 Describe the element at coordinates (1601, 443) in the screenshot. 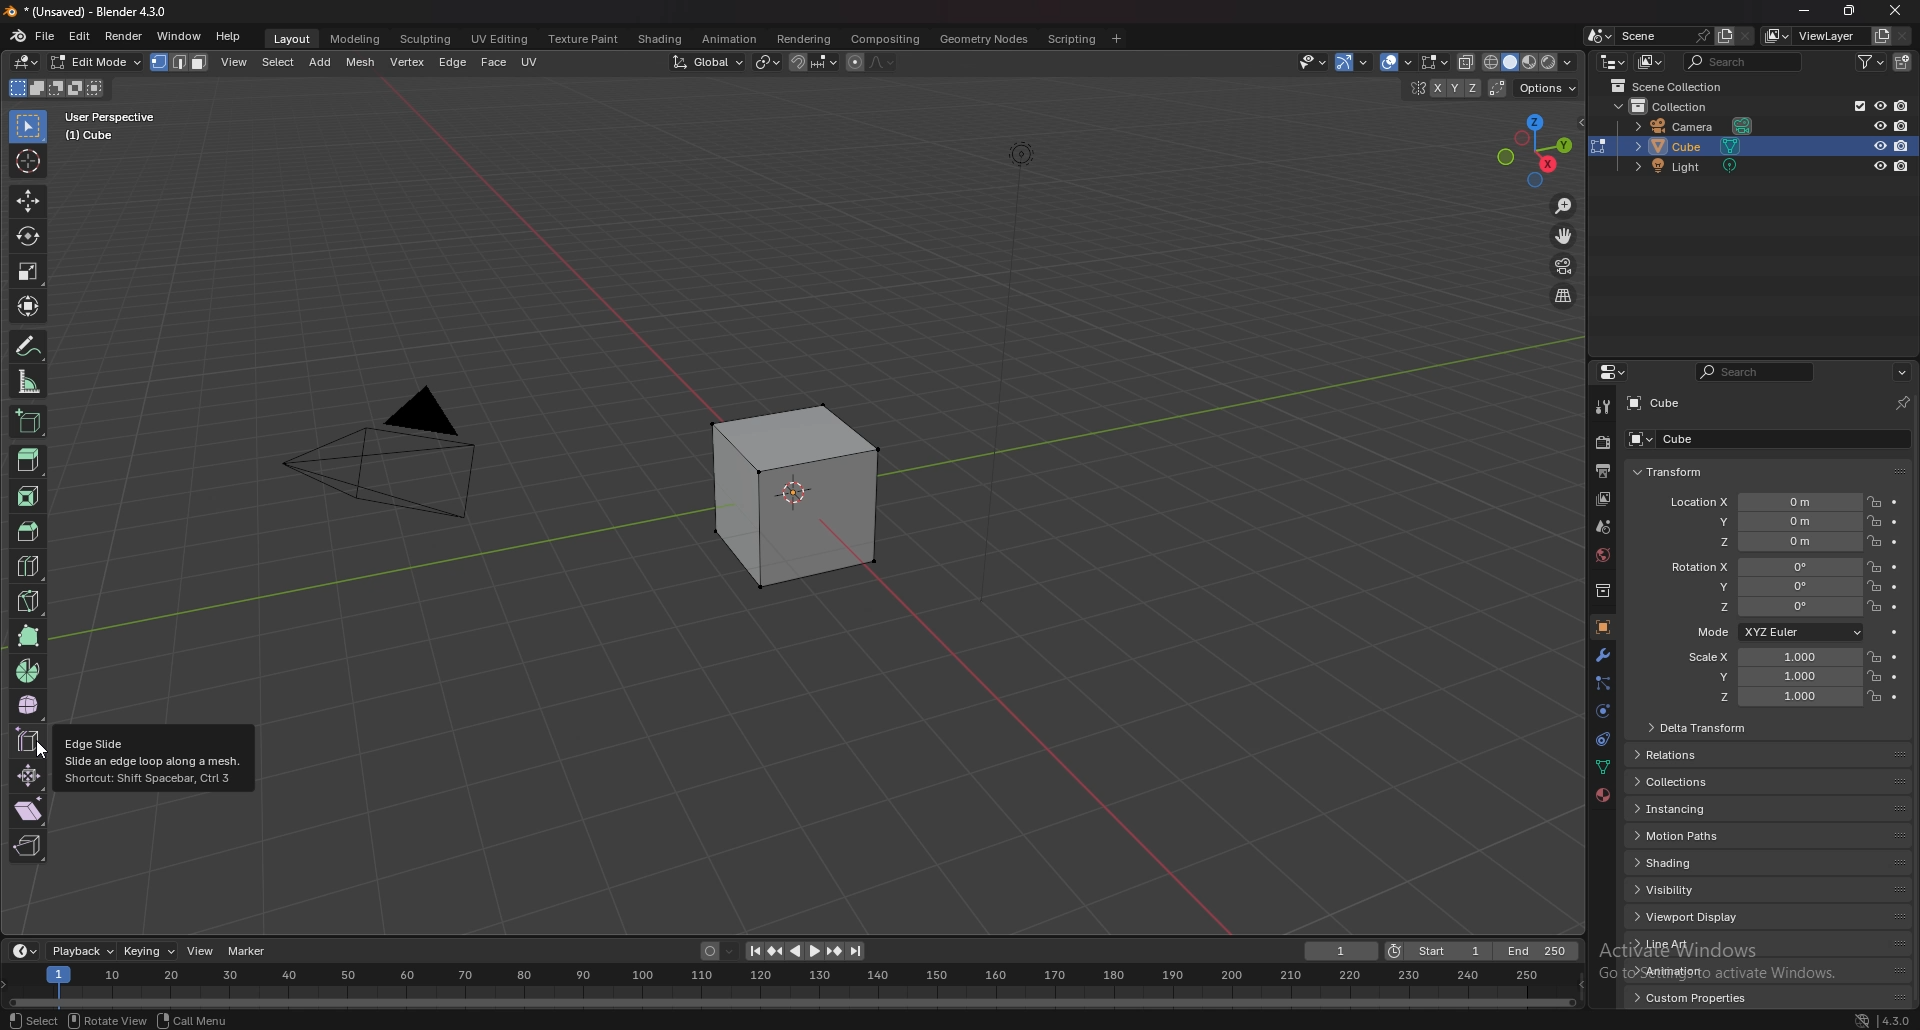

I see `render` at that location.